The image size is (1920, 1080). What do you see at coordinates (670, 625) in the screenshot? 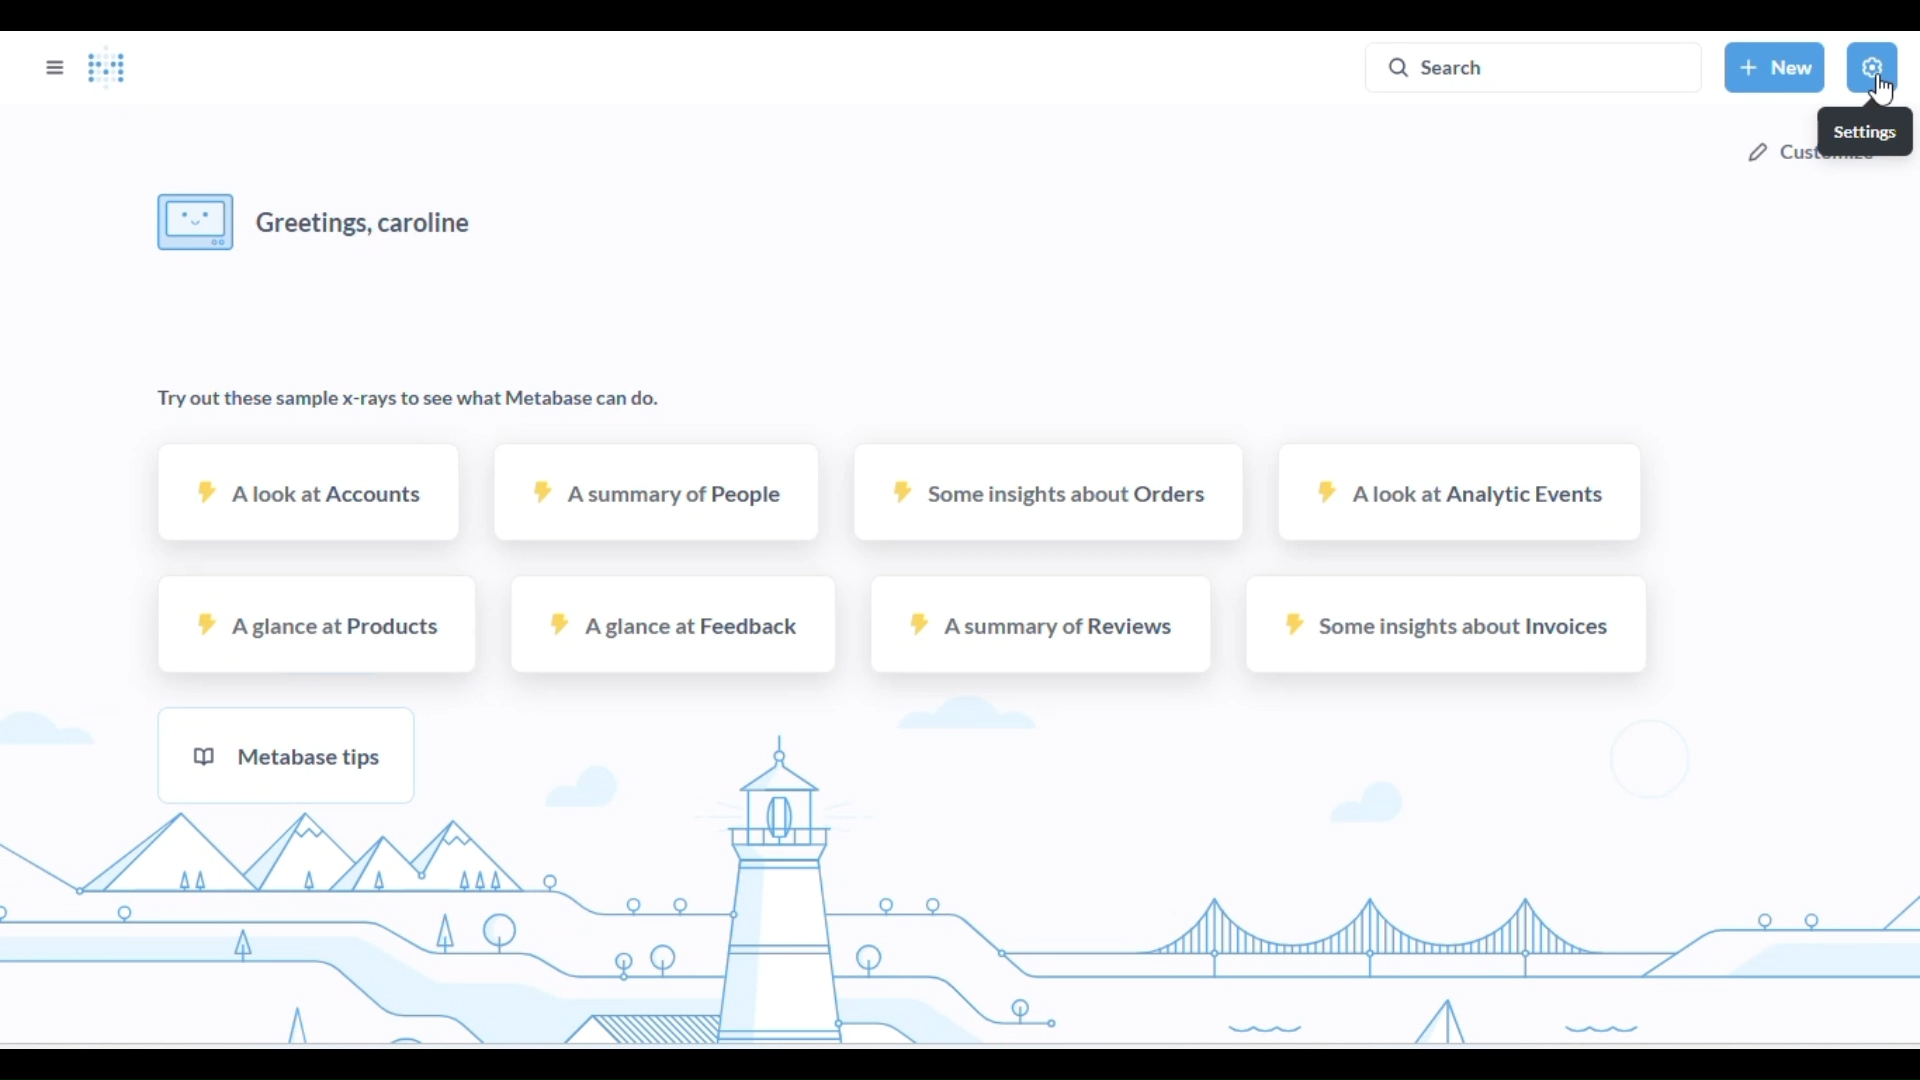
I see `a glance at feedback` at bounding box center [670, 625].